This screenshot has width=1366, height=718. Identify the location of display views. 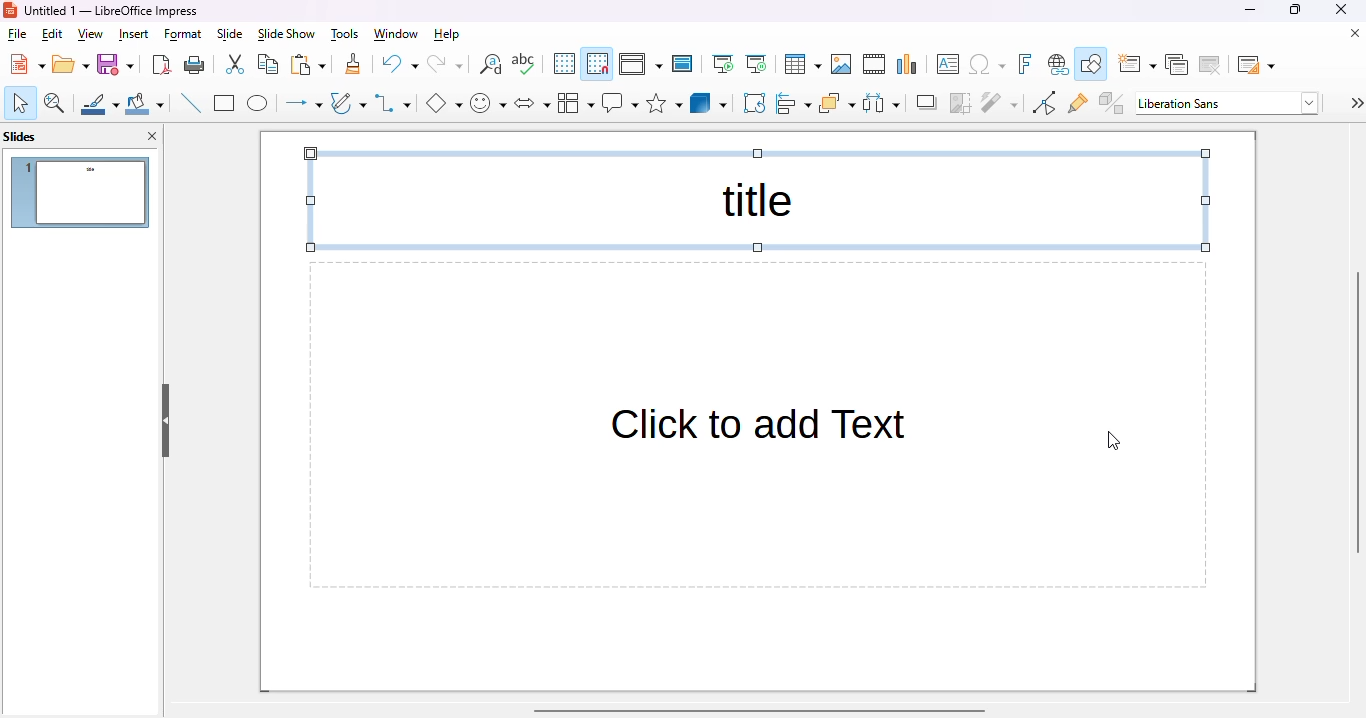
(641, 64).